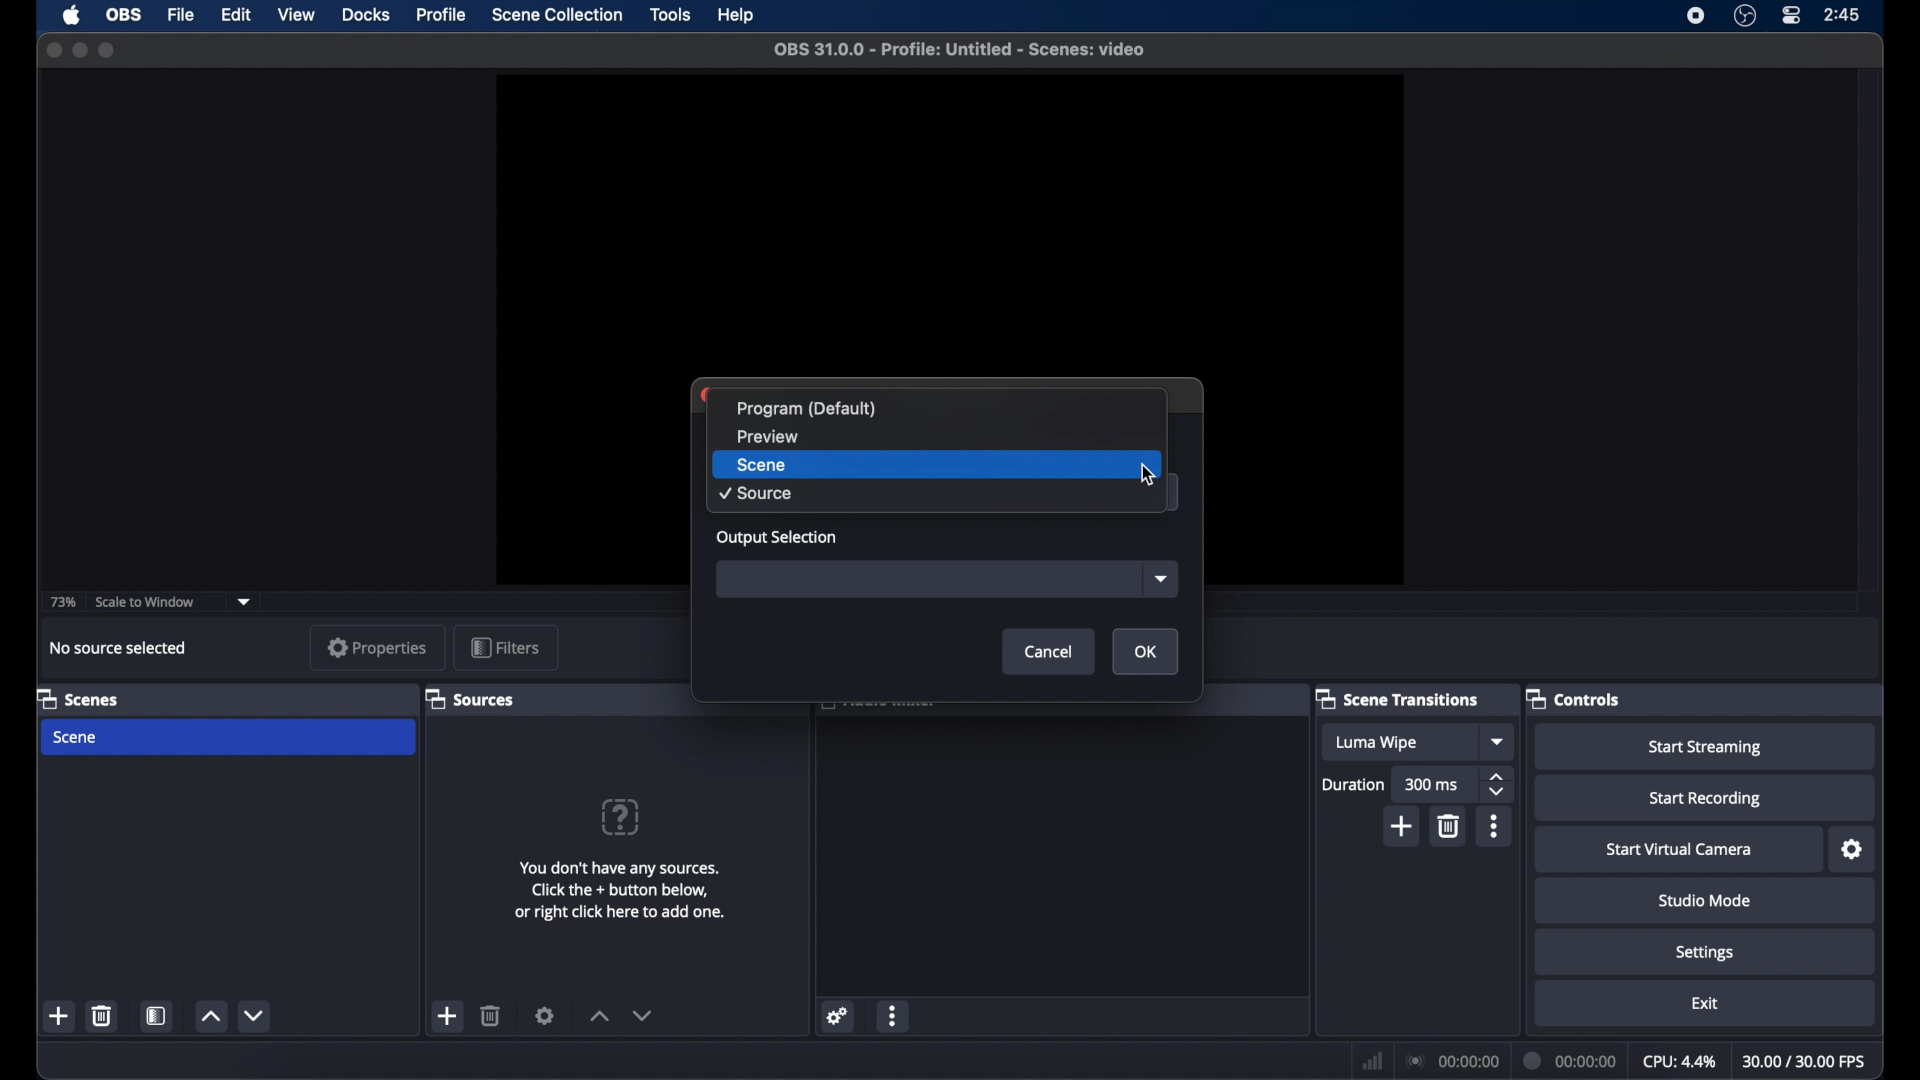 This screenshot has width=1920, height=1080. What do you see at coordinates (1396, 742) in the screenshot?
I see `luma wipe` at bounding box center [1396, 742].